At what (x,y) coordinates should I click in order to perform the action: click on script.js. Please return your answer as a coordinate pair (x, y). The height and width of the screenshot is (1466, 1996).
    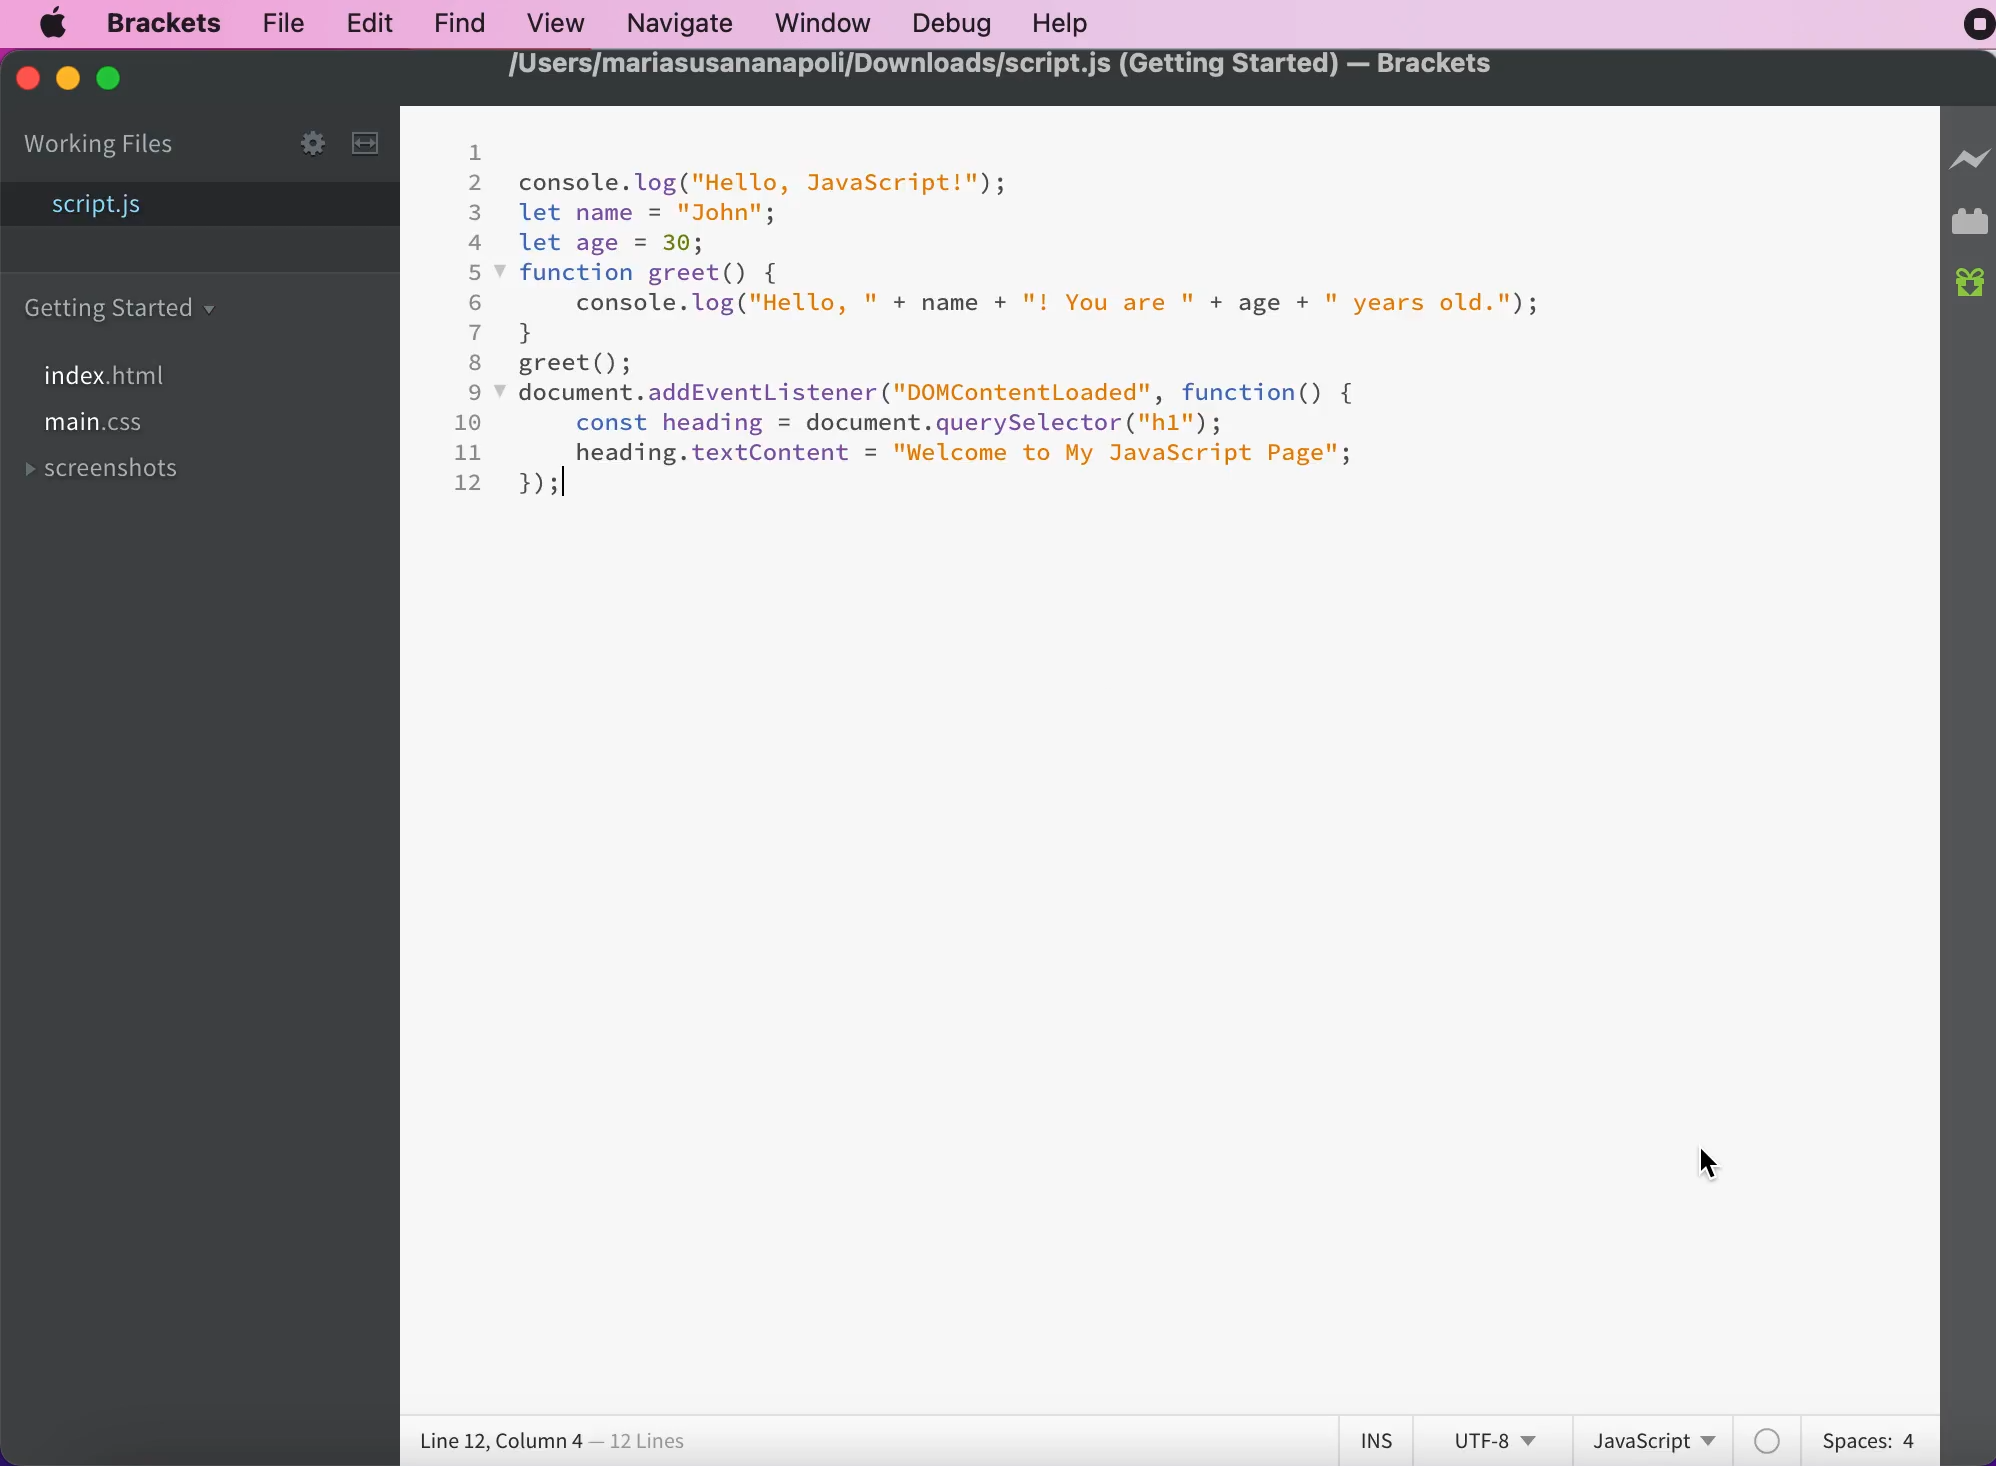
    Looking at the image, I should click on (203, 207).